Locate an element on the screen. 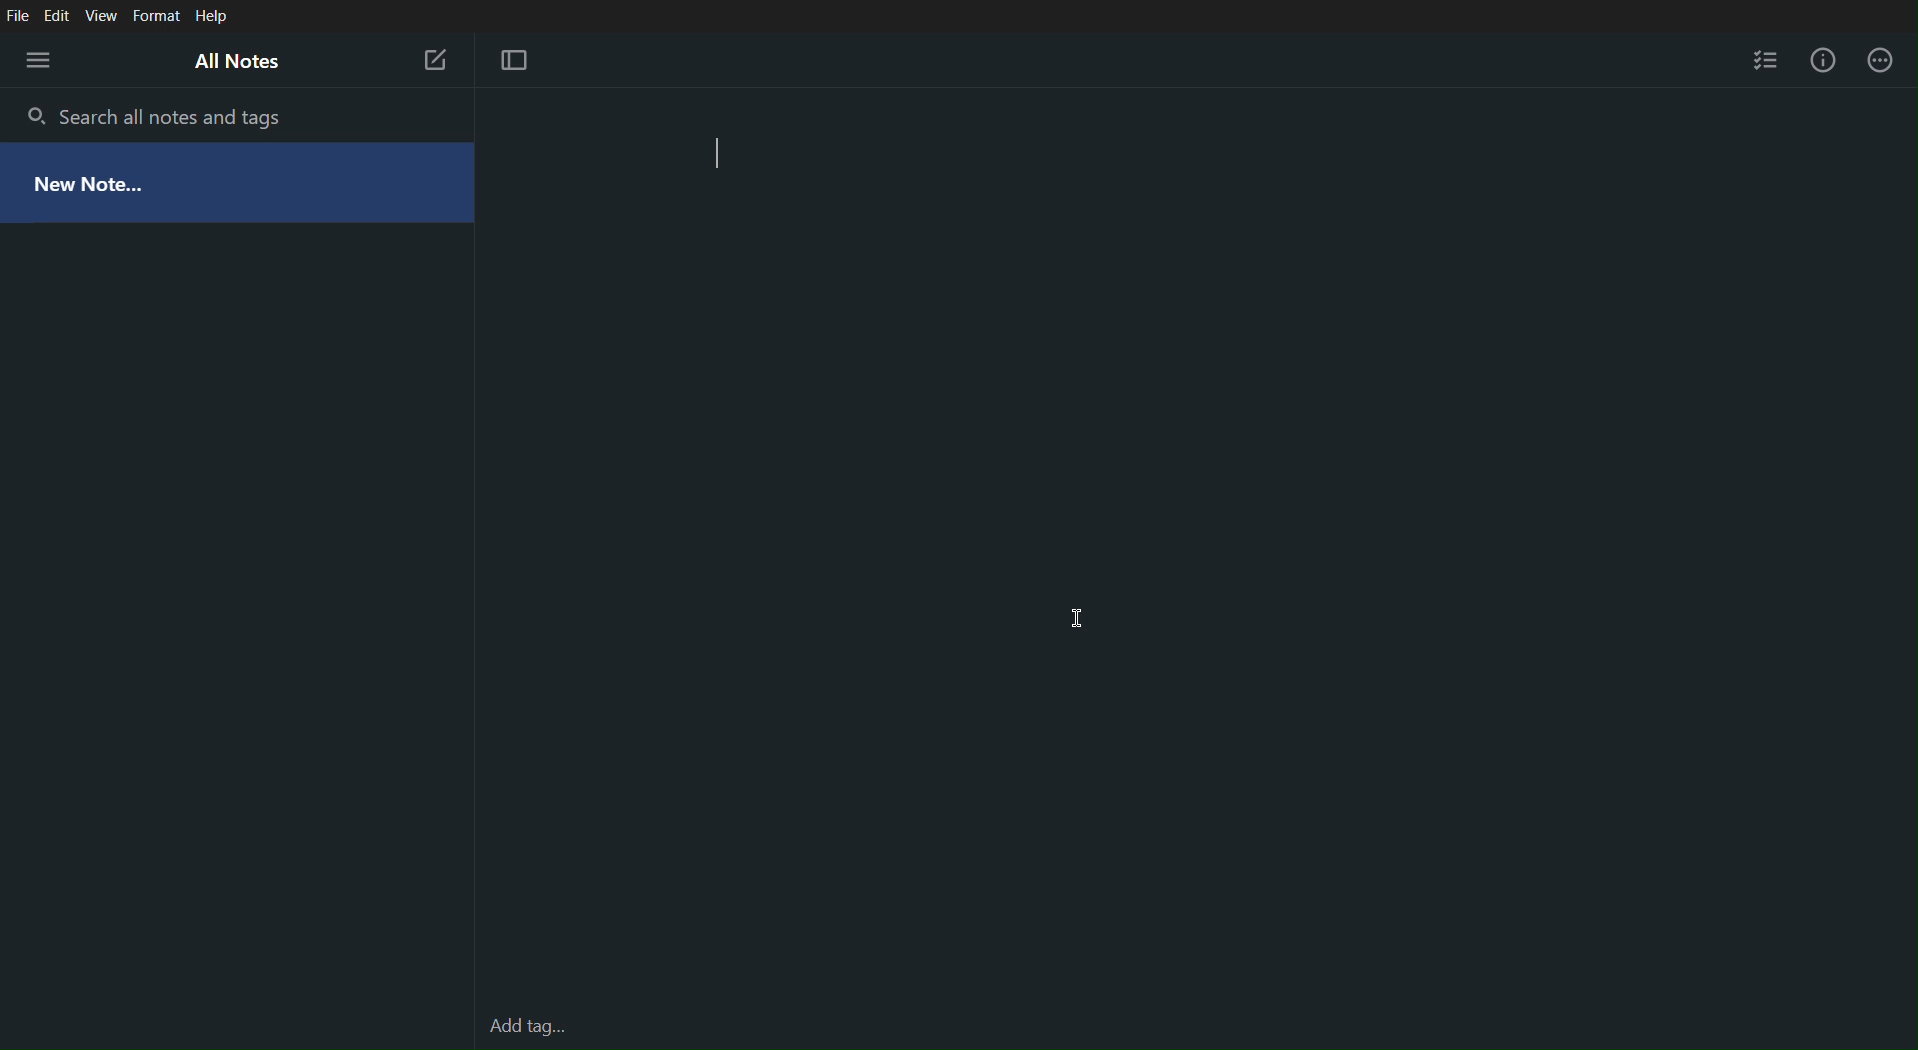 This screenshot has width=1918, height=1050. File is located at coordinates (18, 15).